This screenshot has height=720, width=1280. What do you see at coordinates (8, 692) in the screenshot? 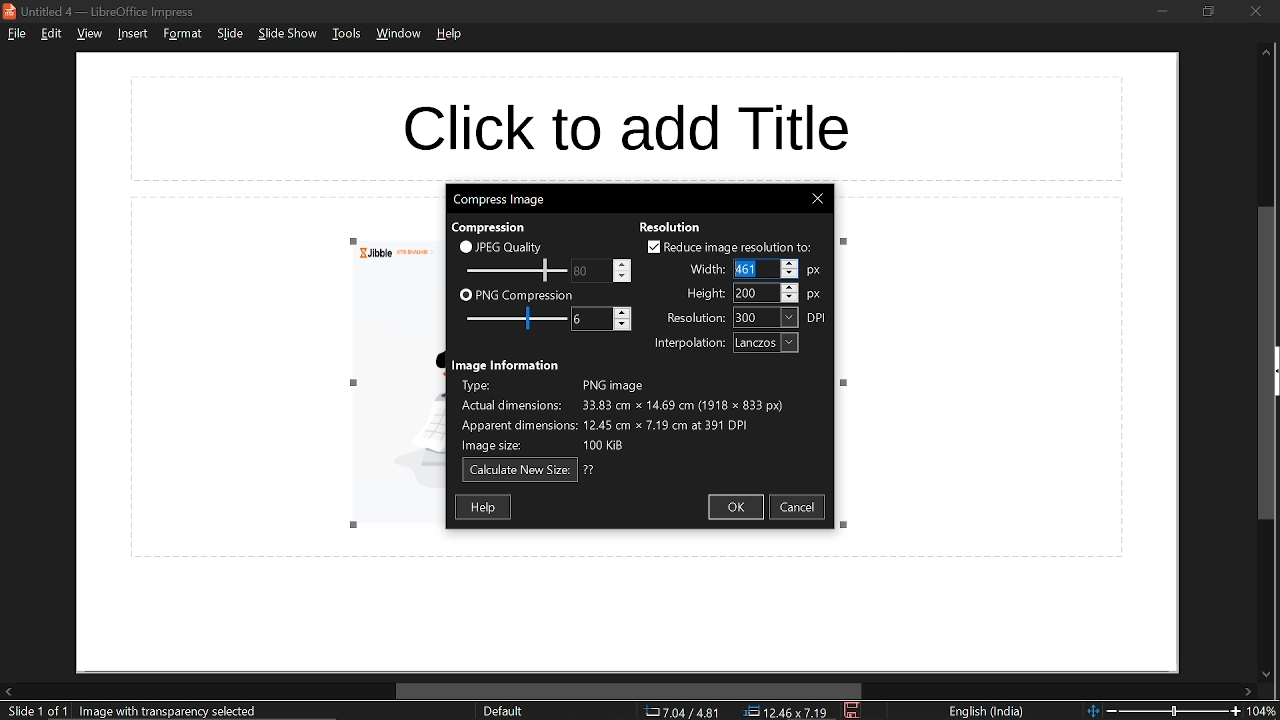
I see `move left` at bounding box center [8, 692].